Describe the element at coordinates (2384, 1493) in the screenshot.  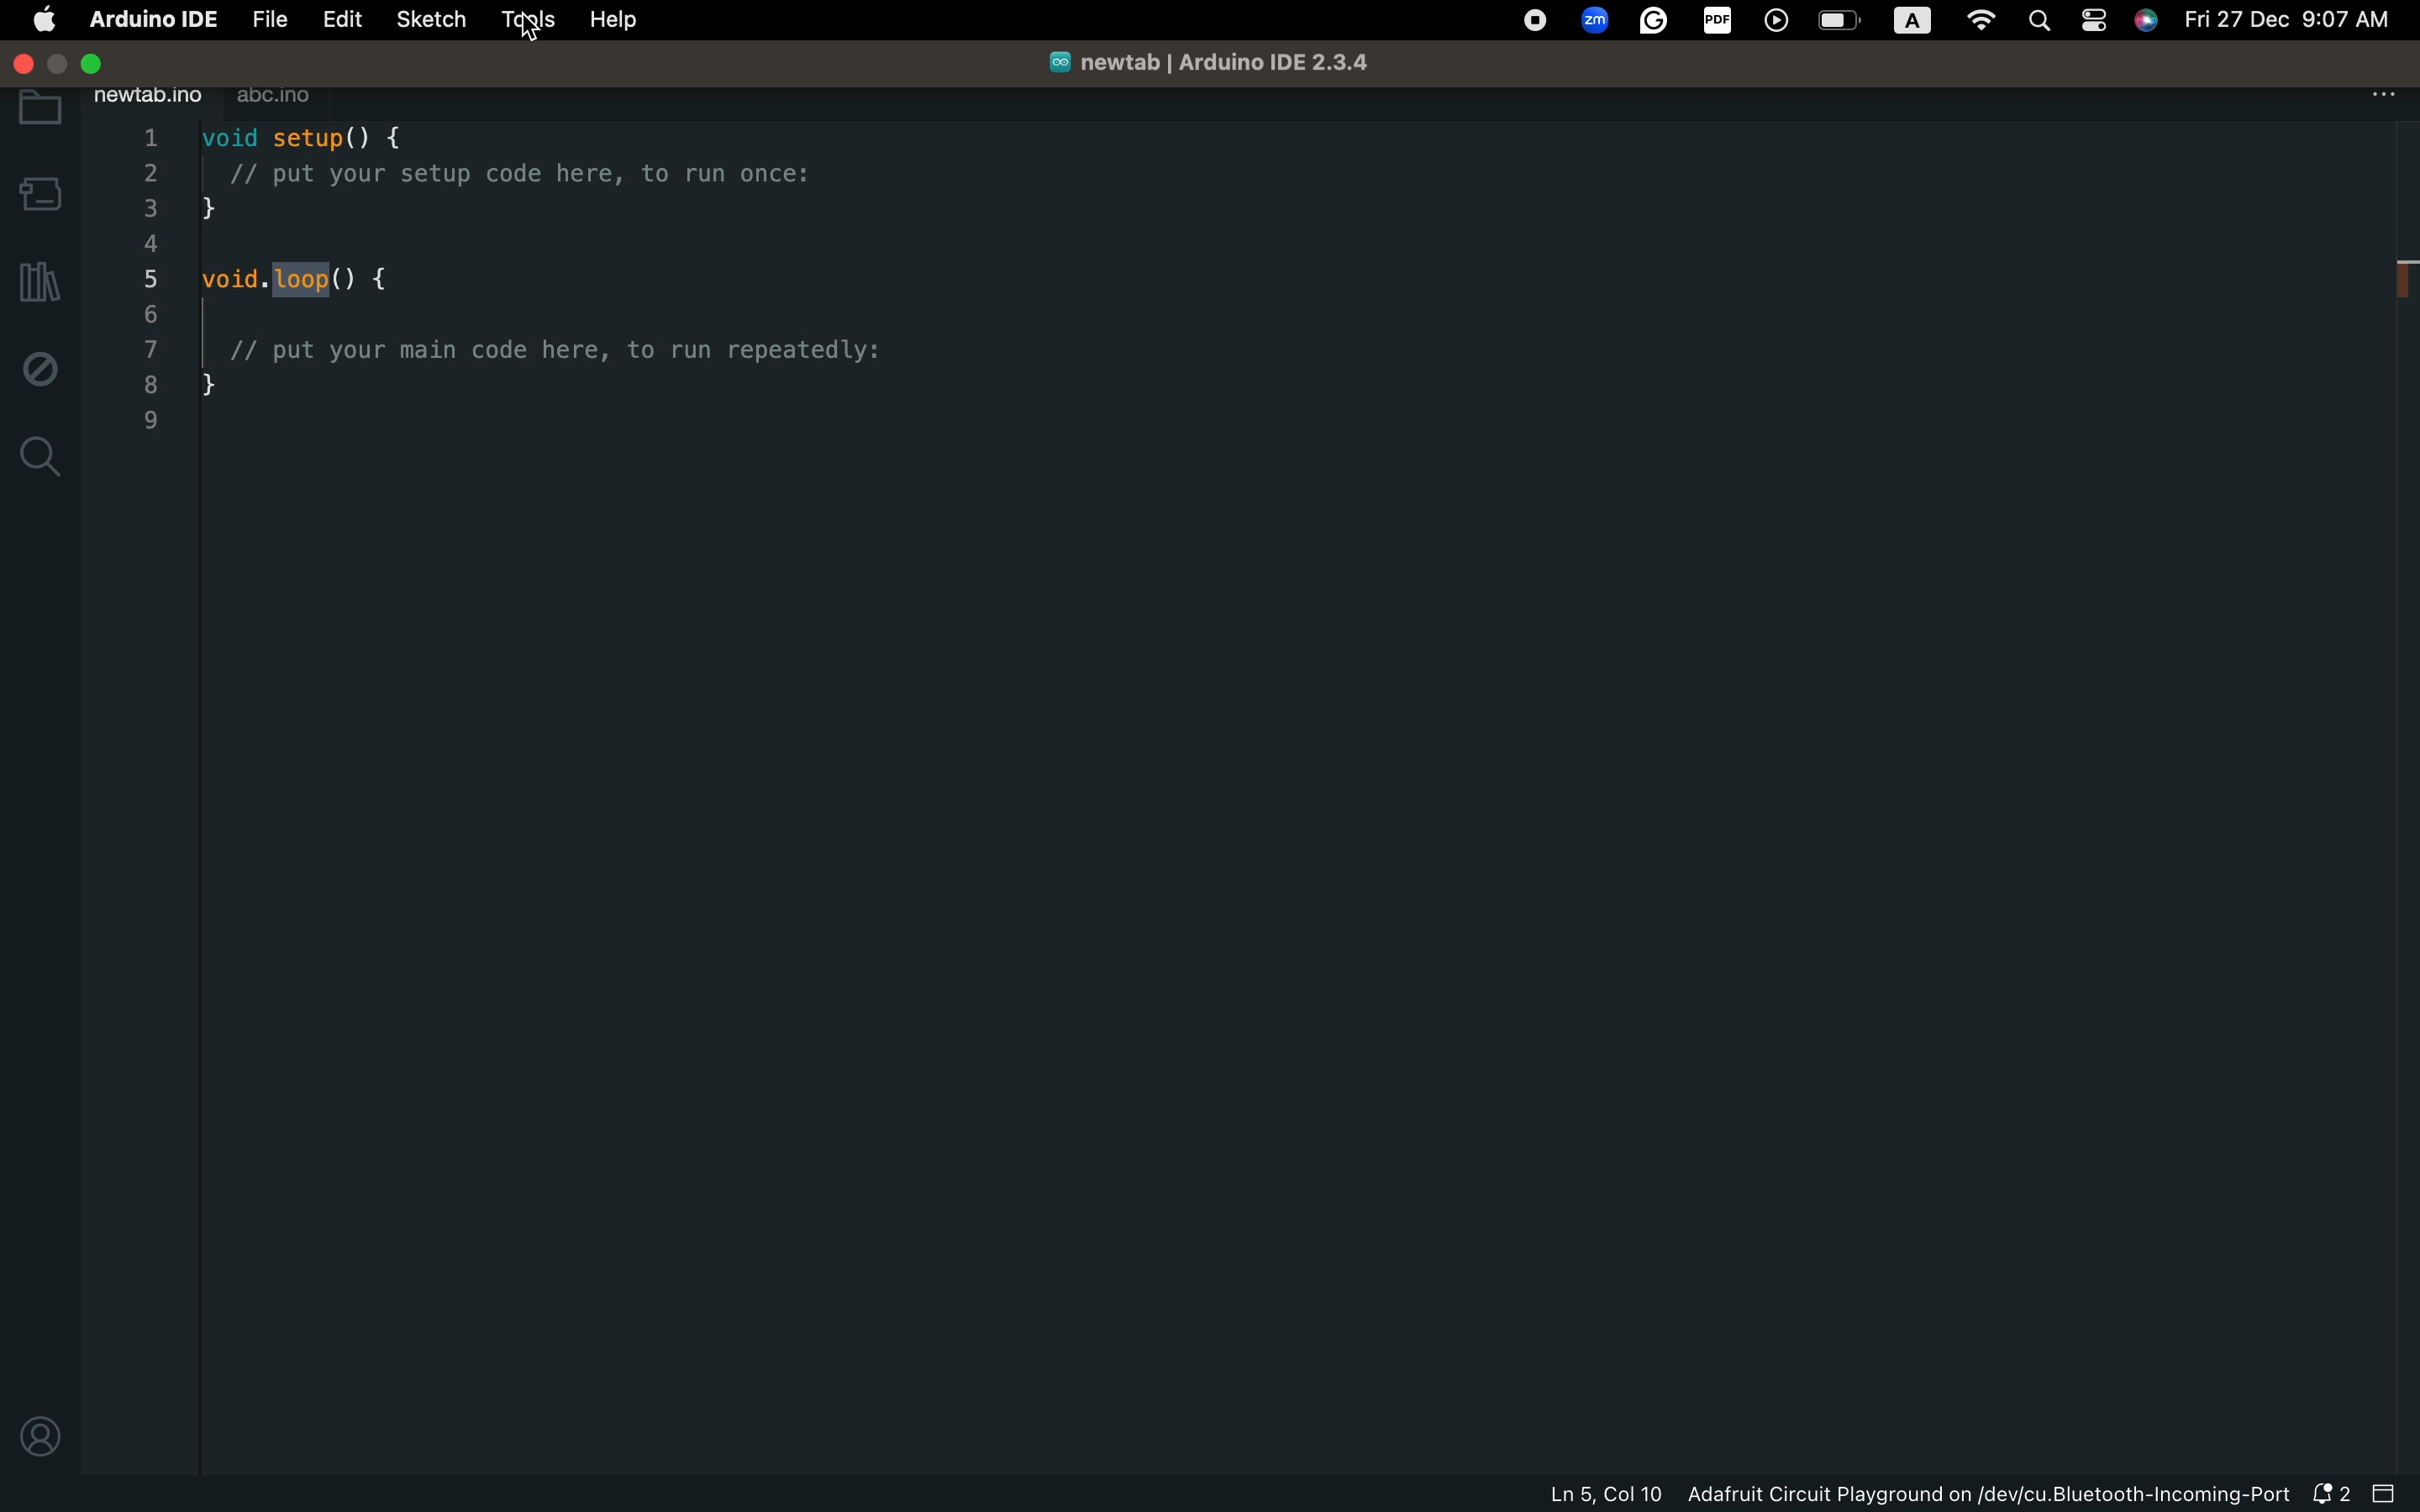
I see `close slide bar` at that location.